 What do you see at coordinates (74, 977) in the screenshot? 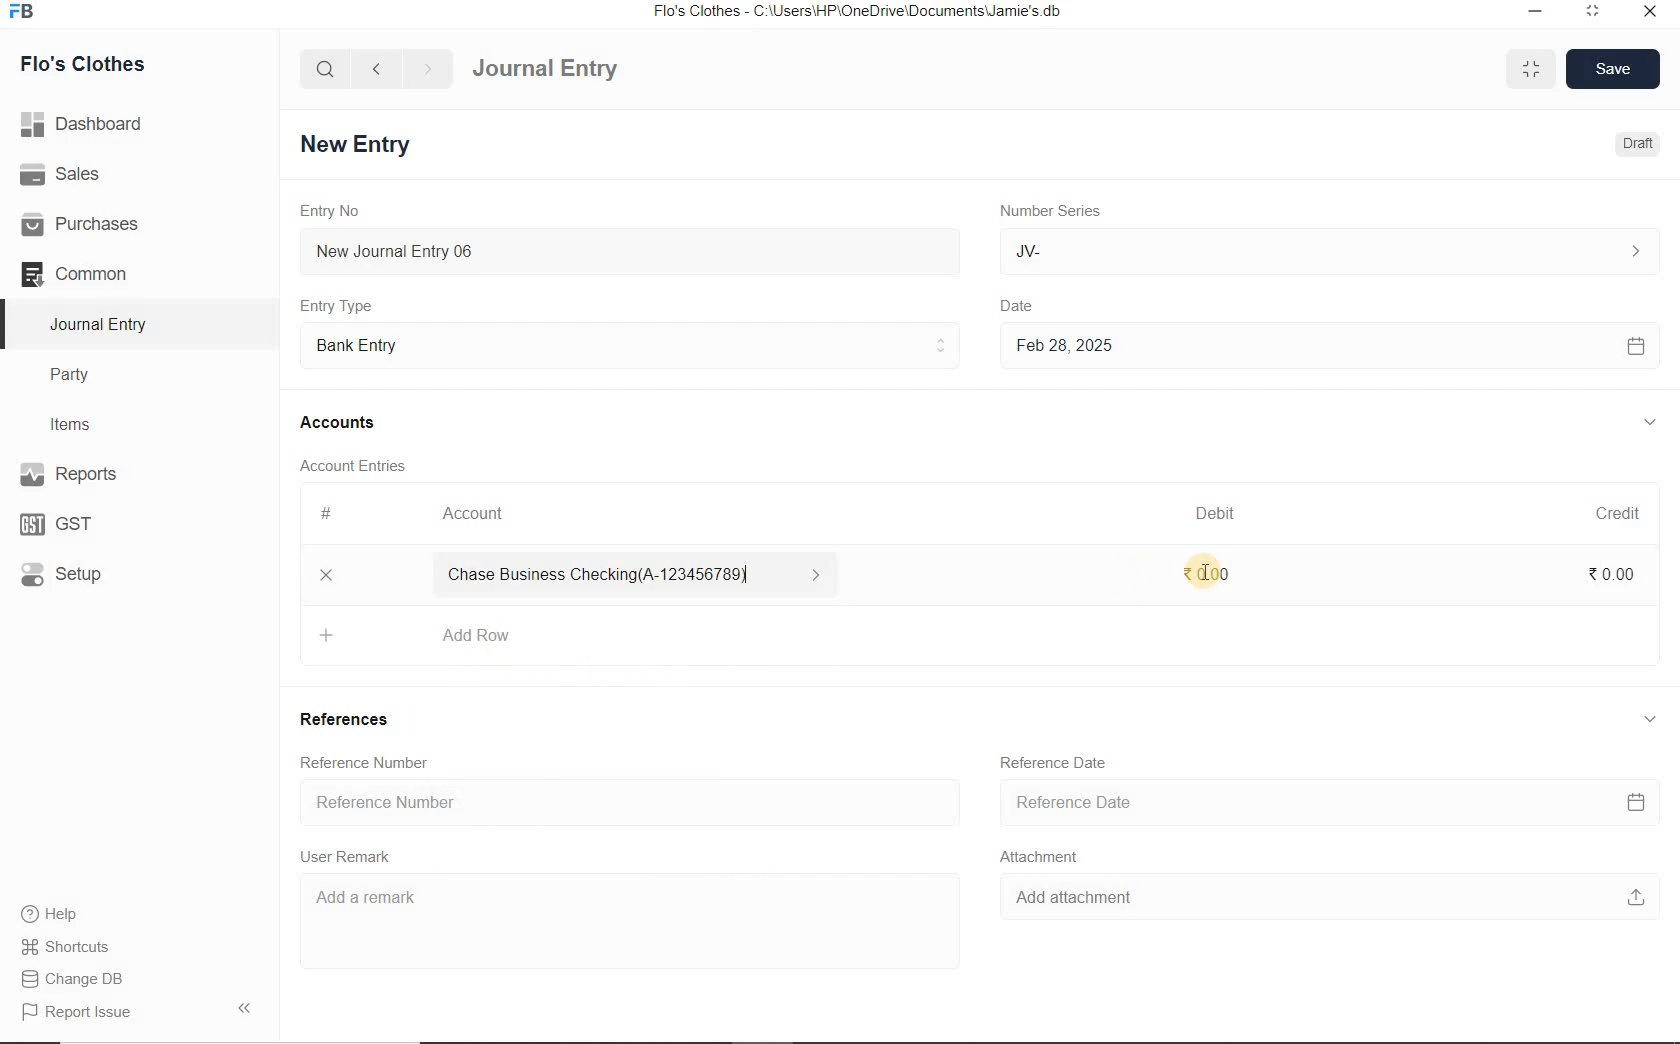
I see `Change DB` at bounding box center [74, 977].